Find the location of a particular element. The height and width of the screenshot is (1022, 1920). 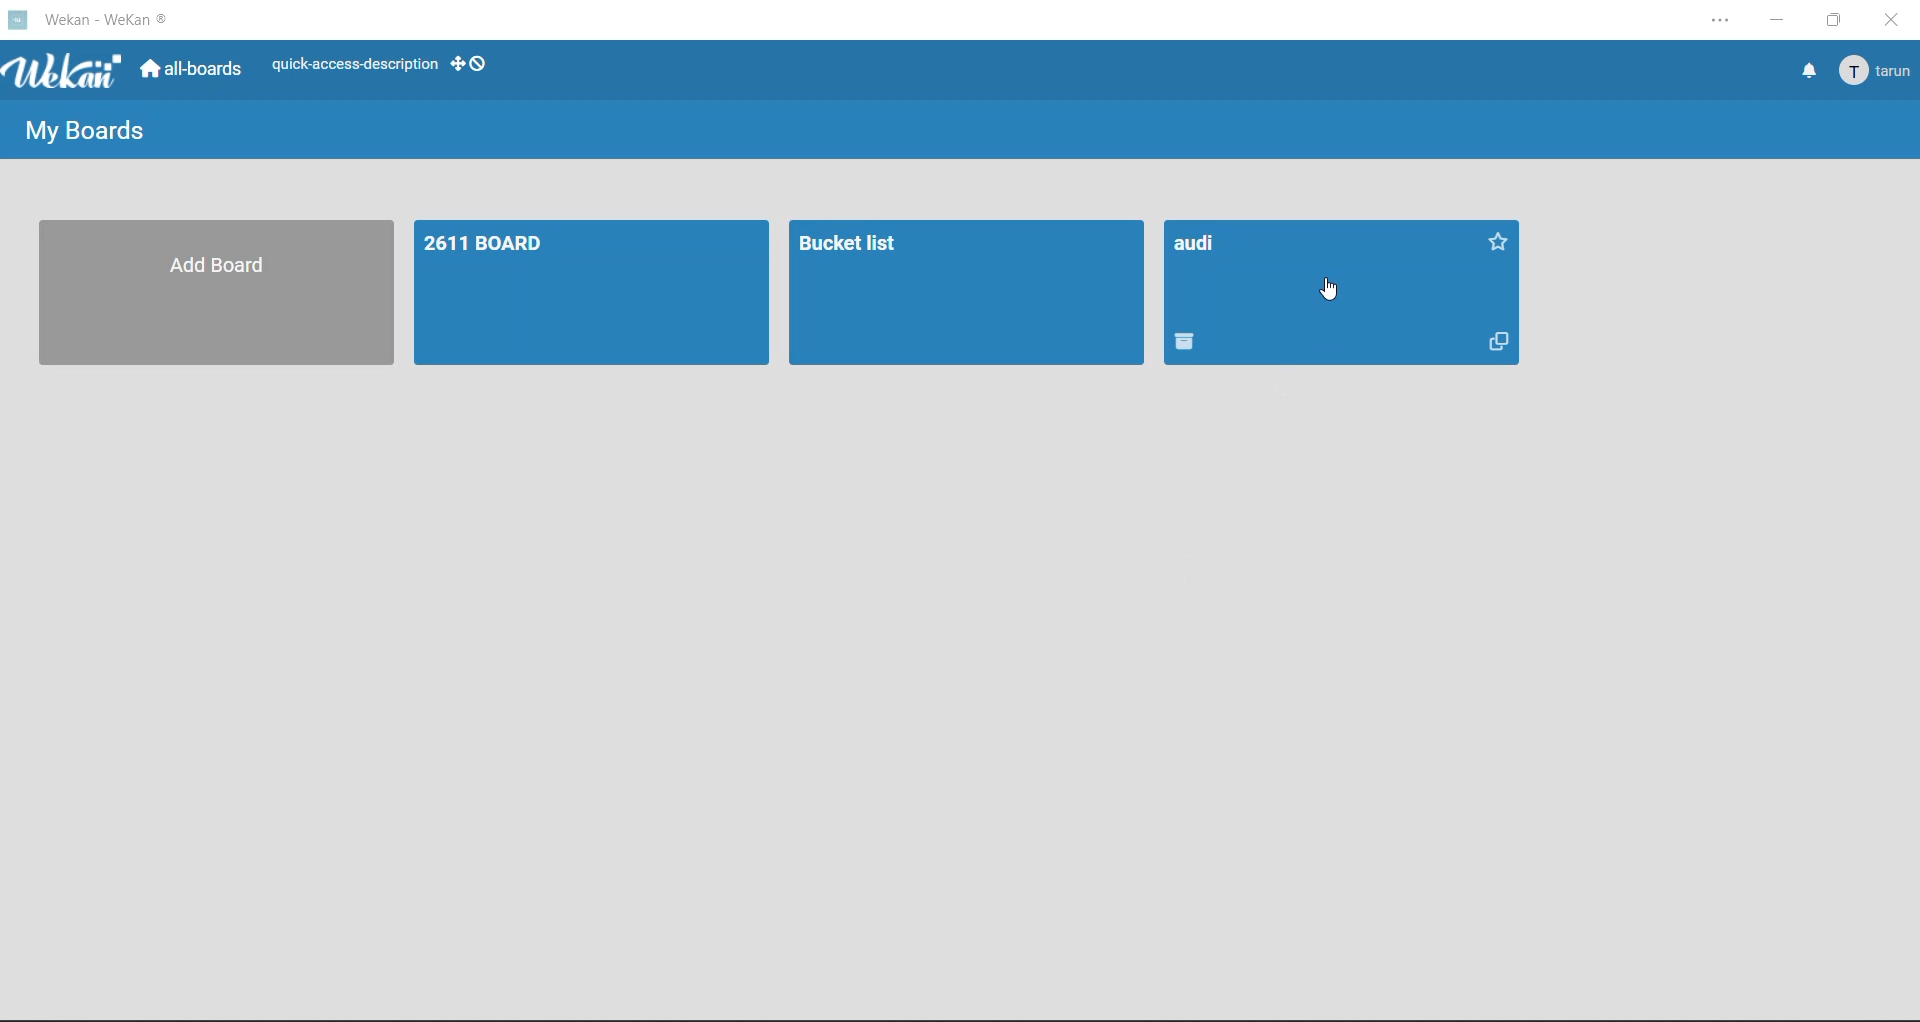

 notifications is located at coordinates (1805, 72).